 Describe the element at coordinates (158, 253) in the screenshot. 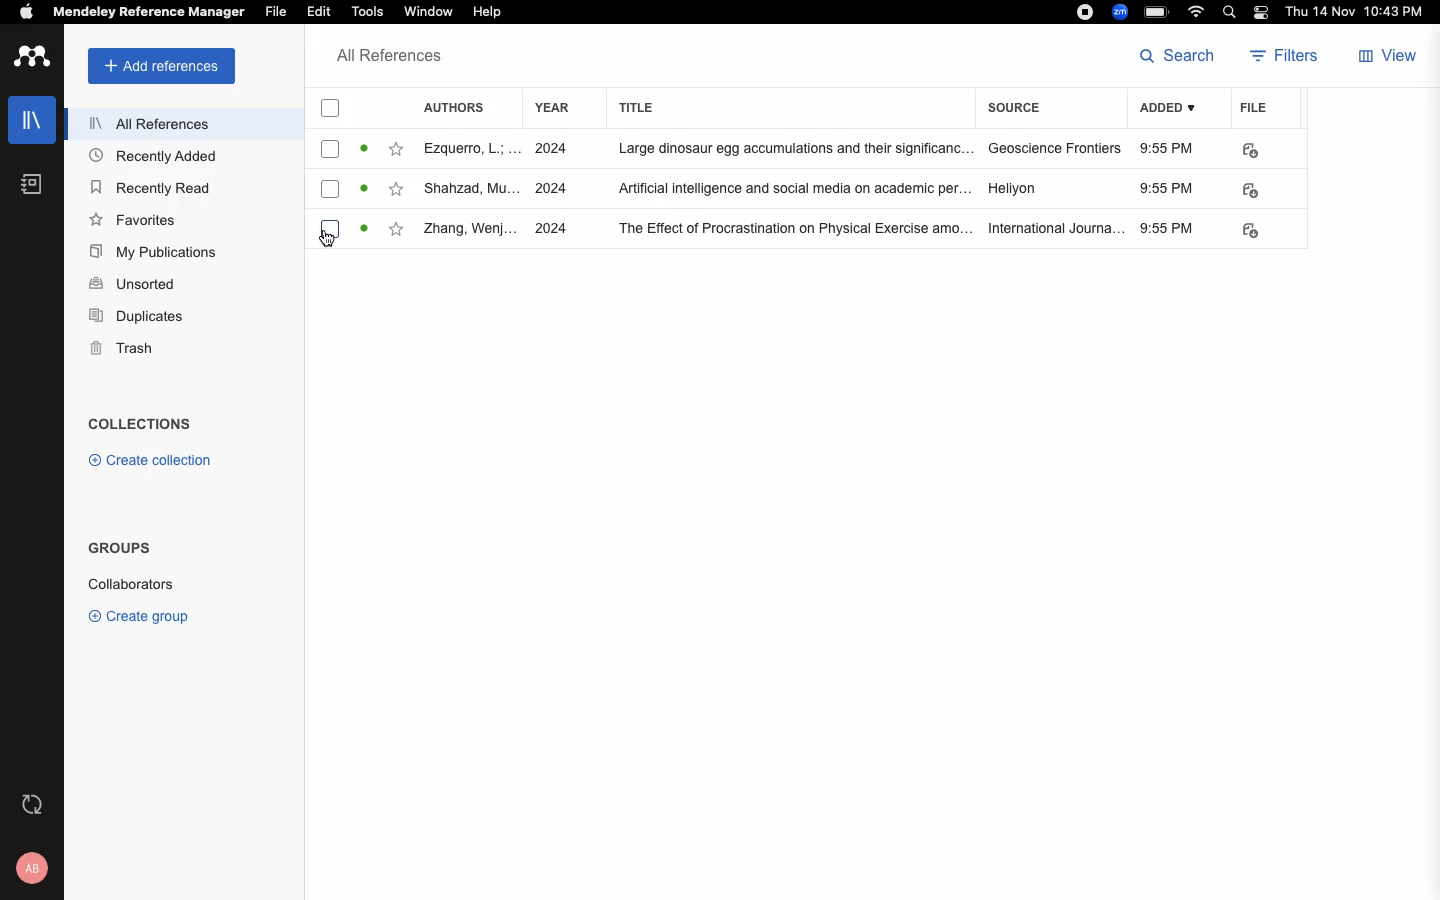

I see `My publications` at that location.